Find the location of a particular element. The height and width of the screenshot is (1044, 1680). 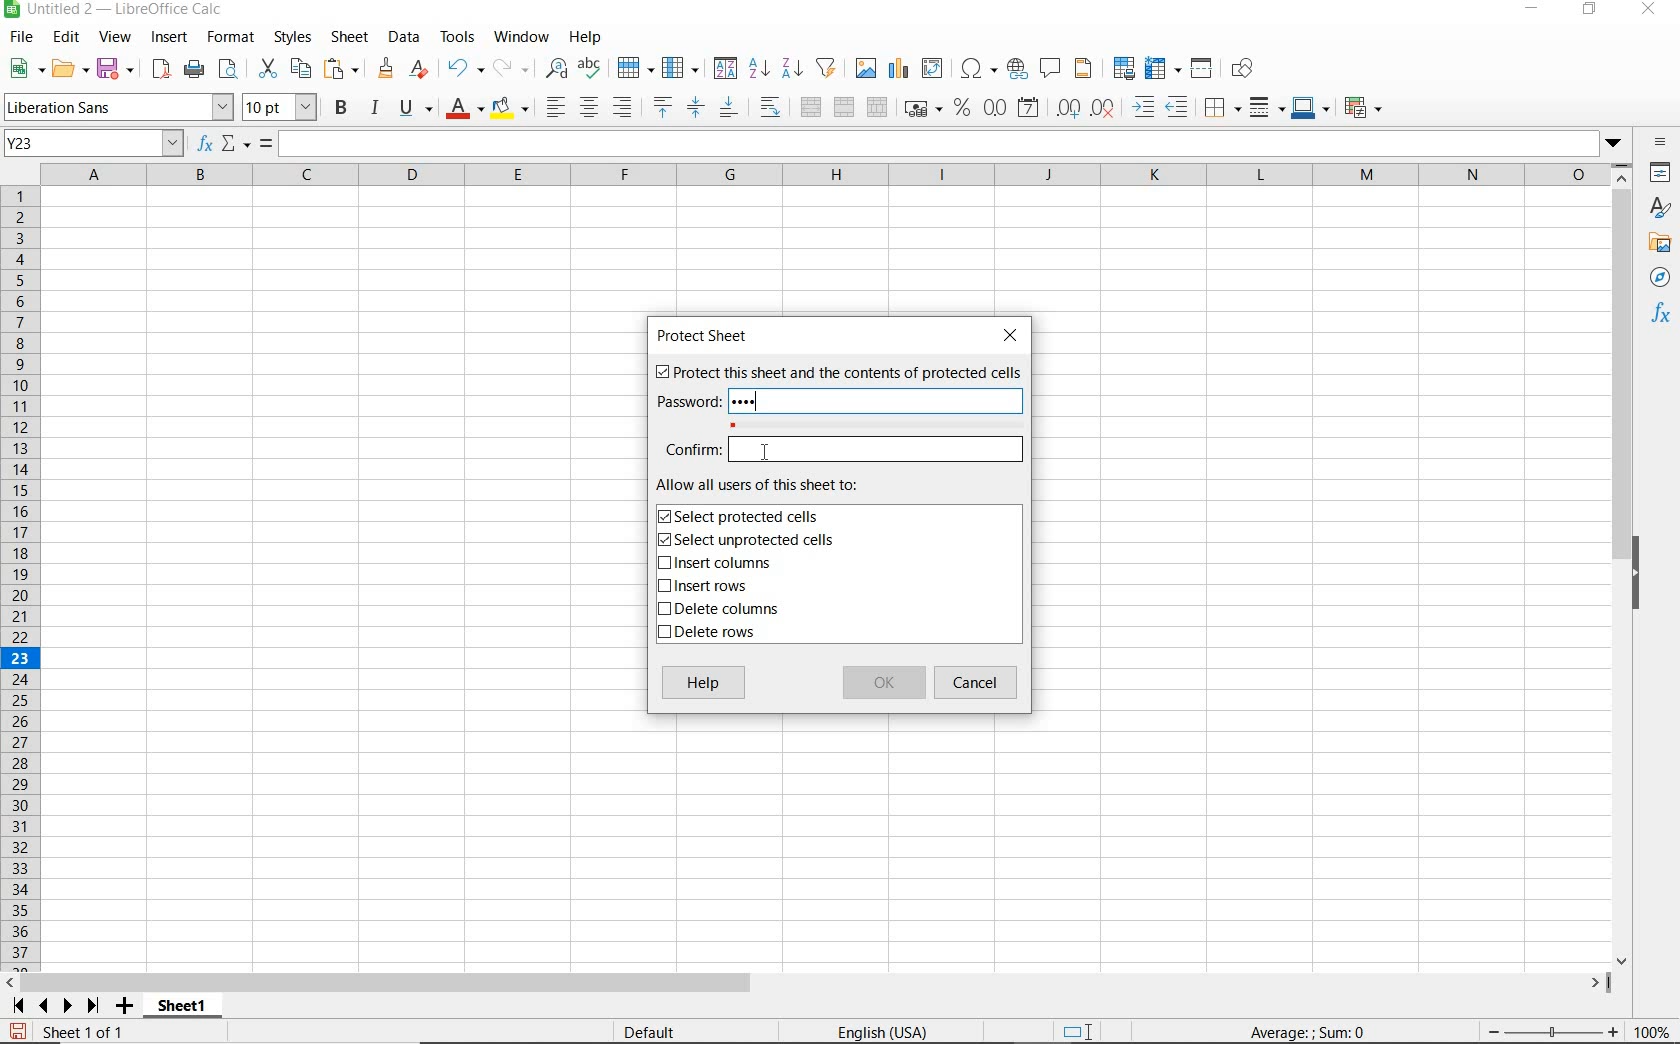

ALIGN RIGHT is located at coordinates (622, 108).